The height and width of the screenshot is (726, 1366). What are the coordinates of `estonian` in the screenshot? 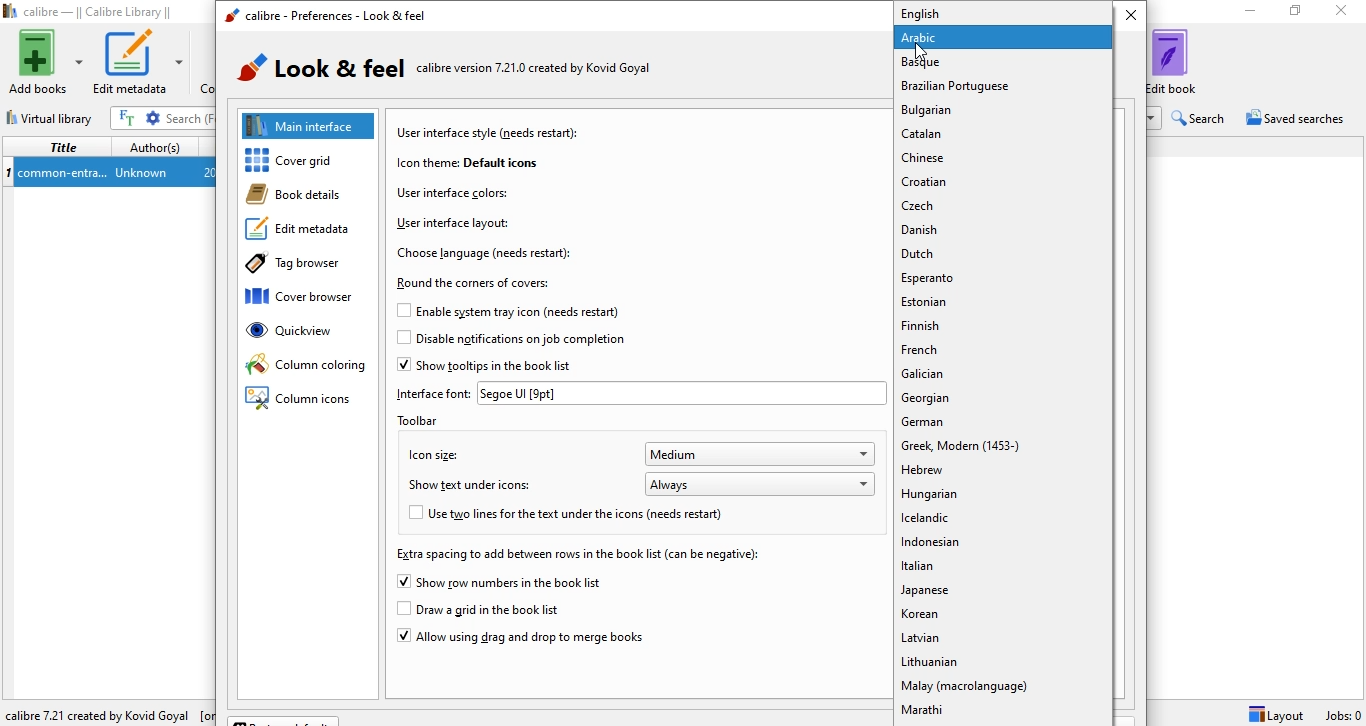 It's located at (1000, 302).